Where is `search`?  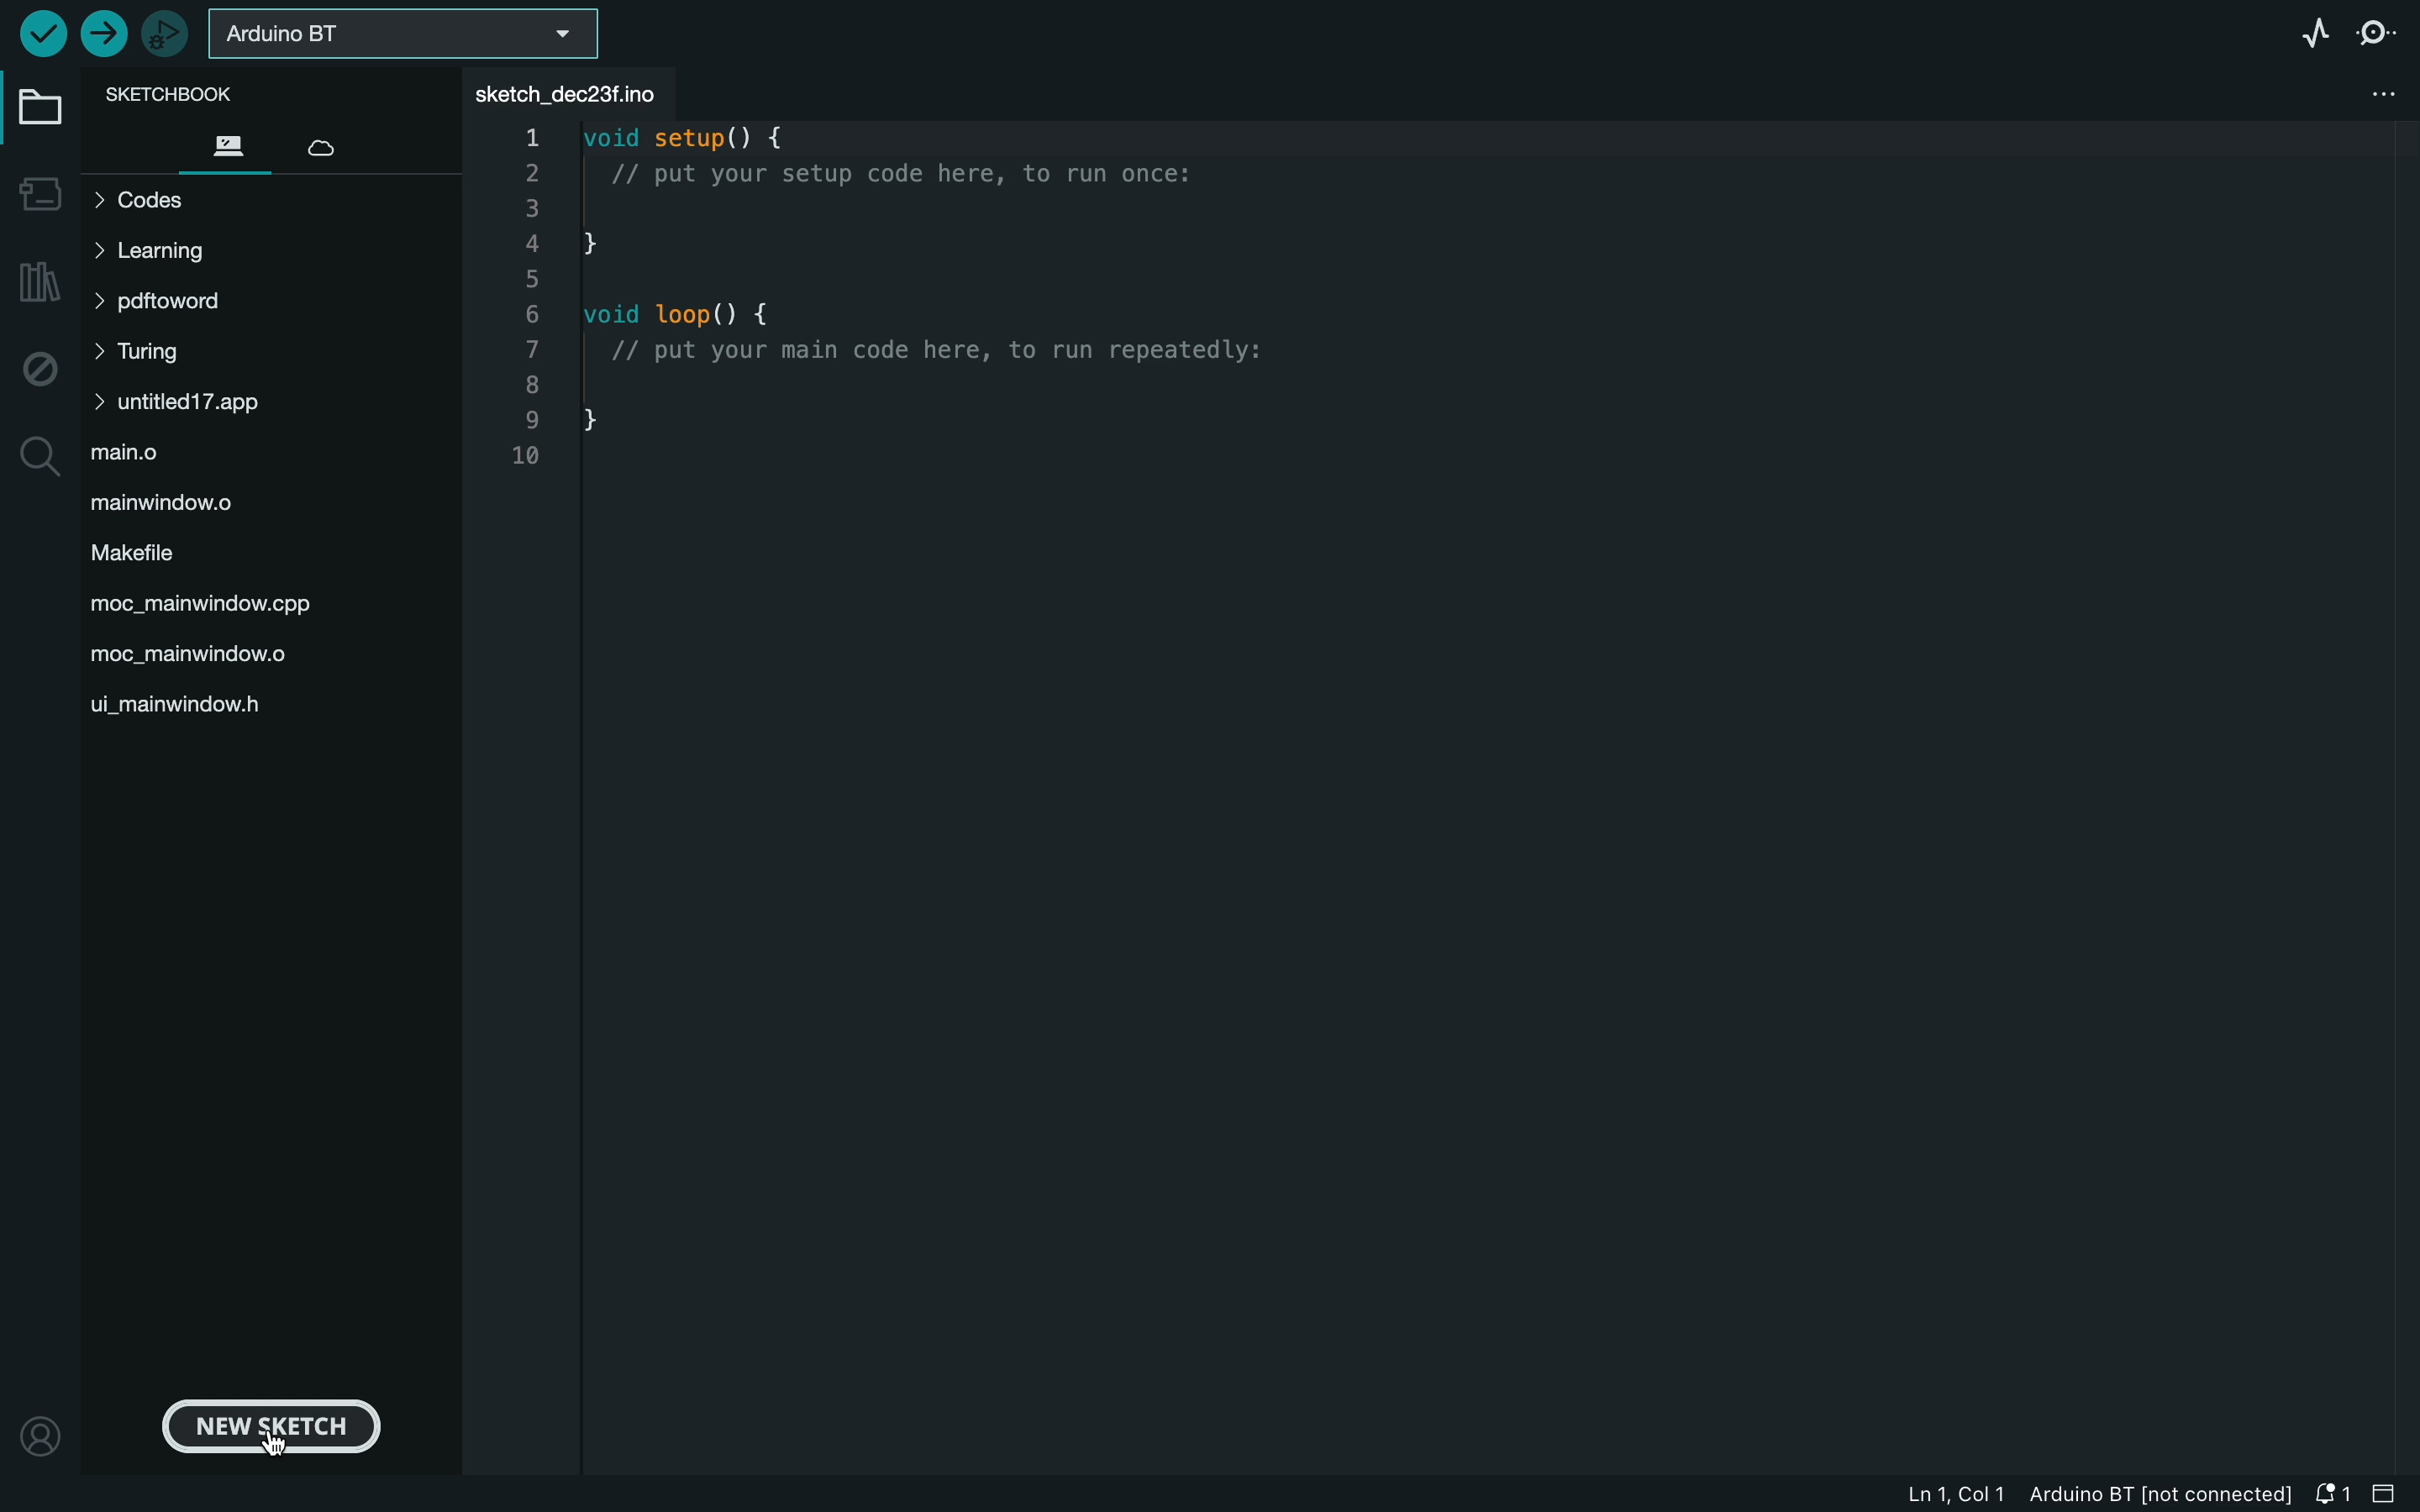
search is located at coordinates (38, 455).